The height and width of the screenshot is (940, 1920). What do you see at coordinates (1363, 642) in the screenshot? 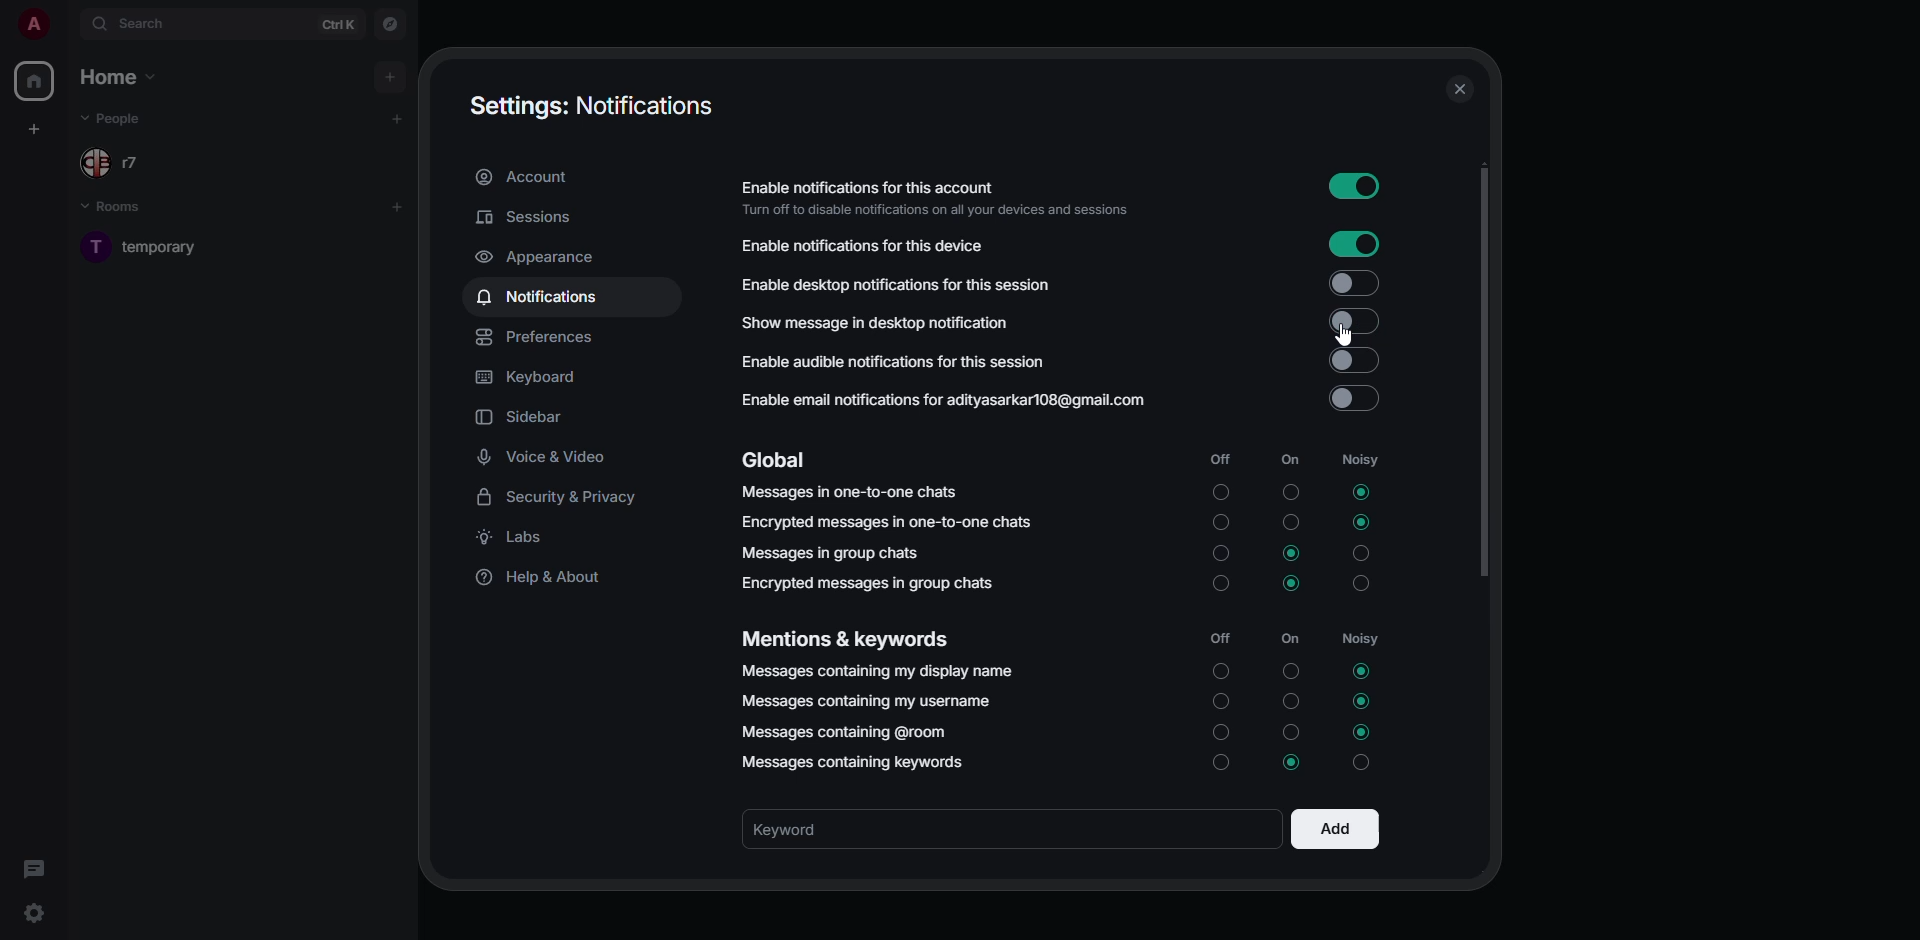
I see `noisy` at bounding box center [1363, 642].